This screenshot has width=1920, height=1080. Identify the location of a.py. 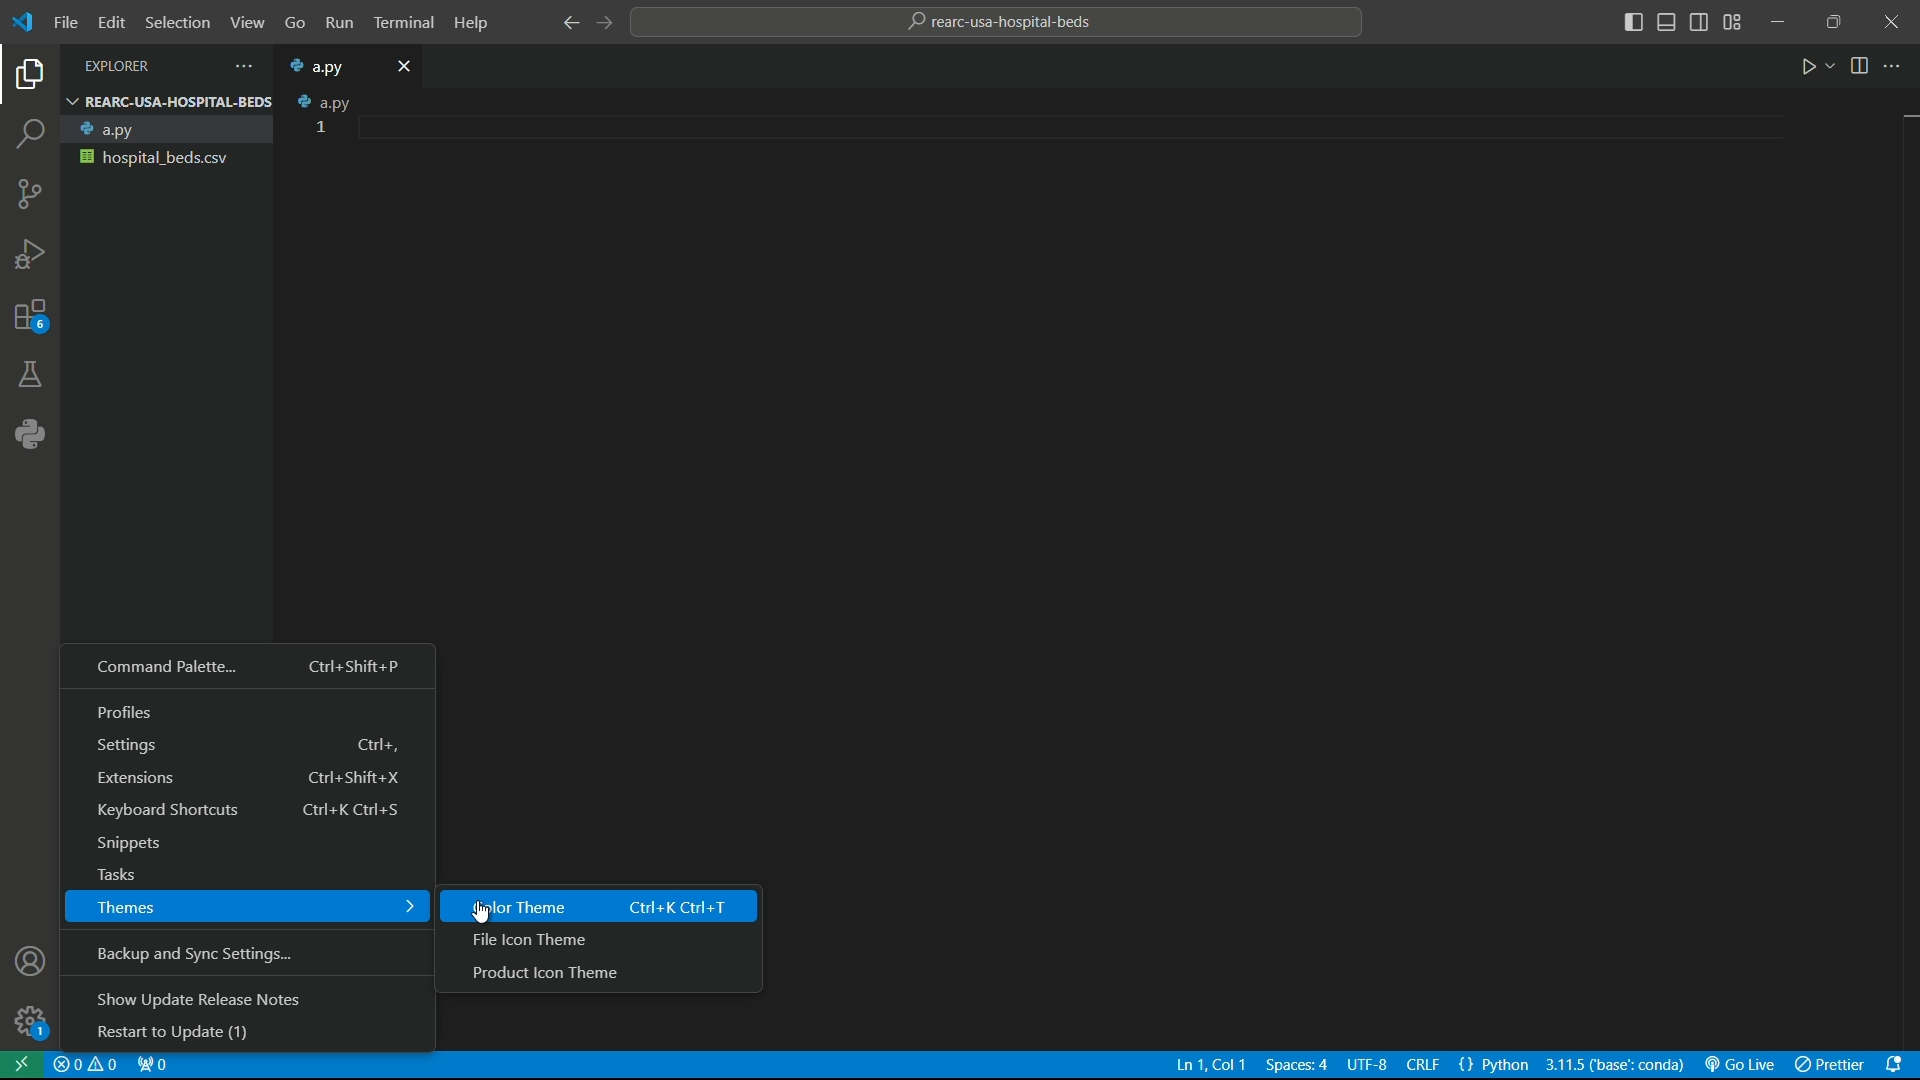
(318, 101).